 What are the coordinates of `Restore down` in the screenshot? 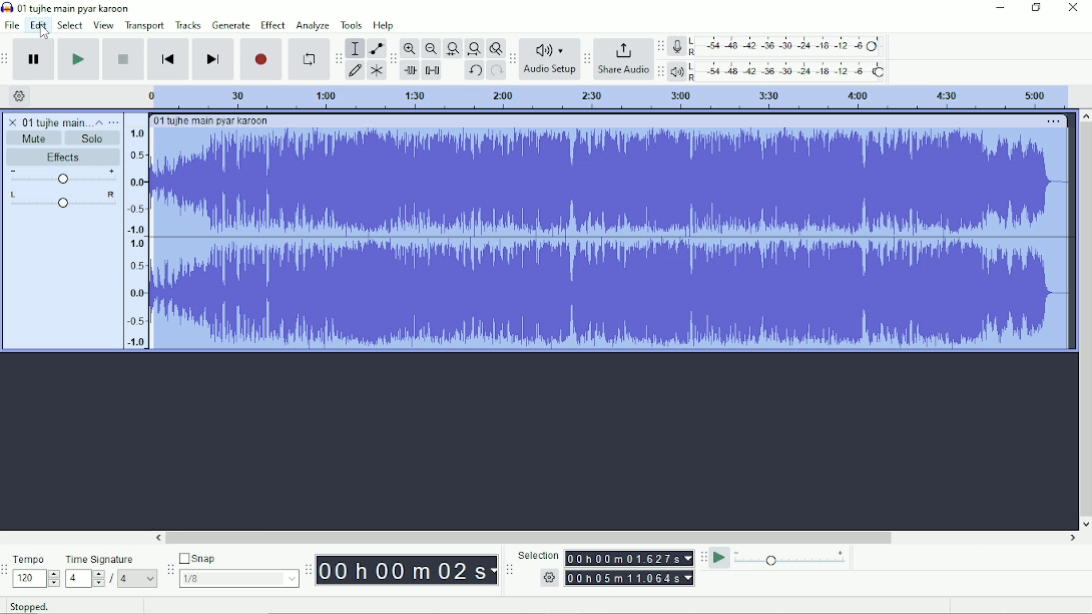 It's located at (1036, 8).